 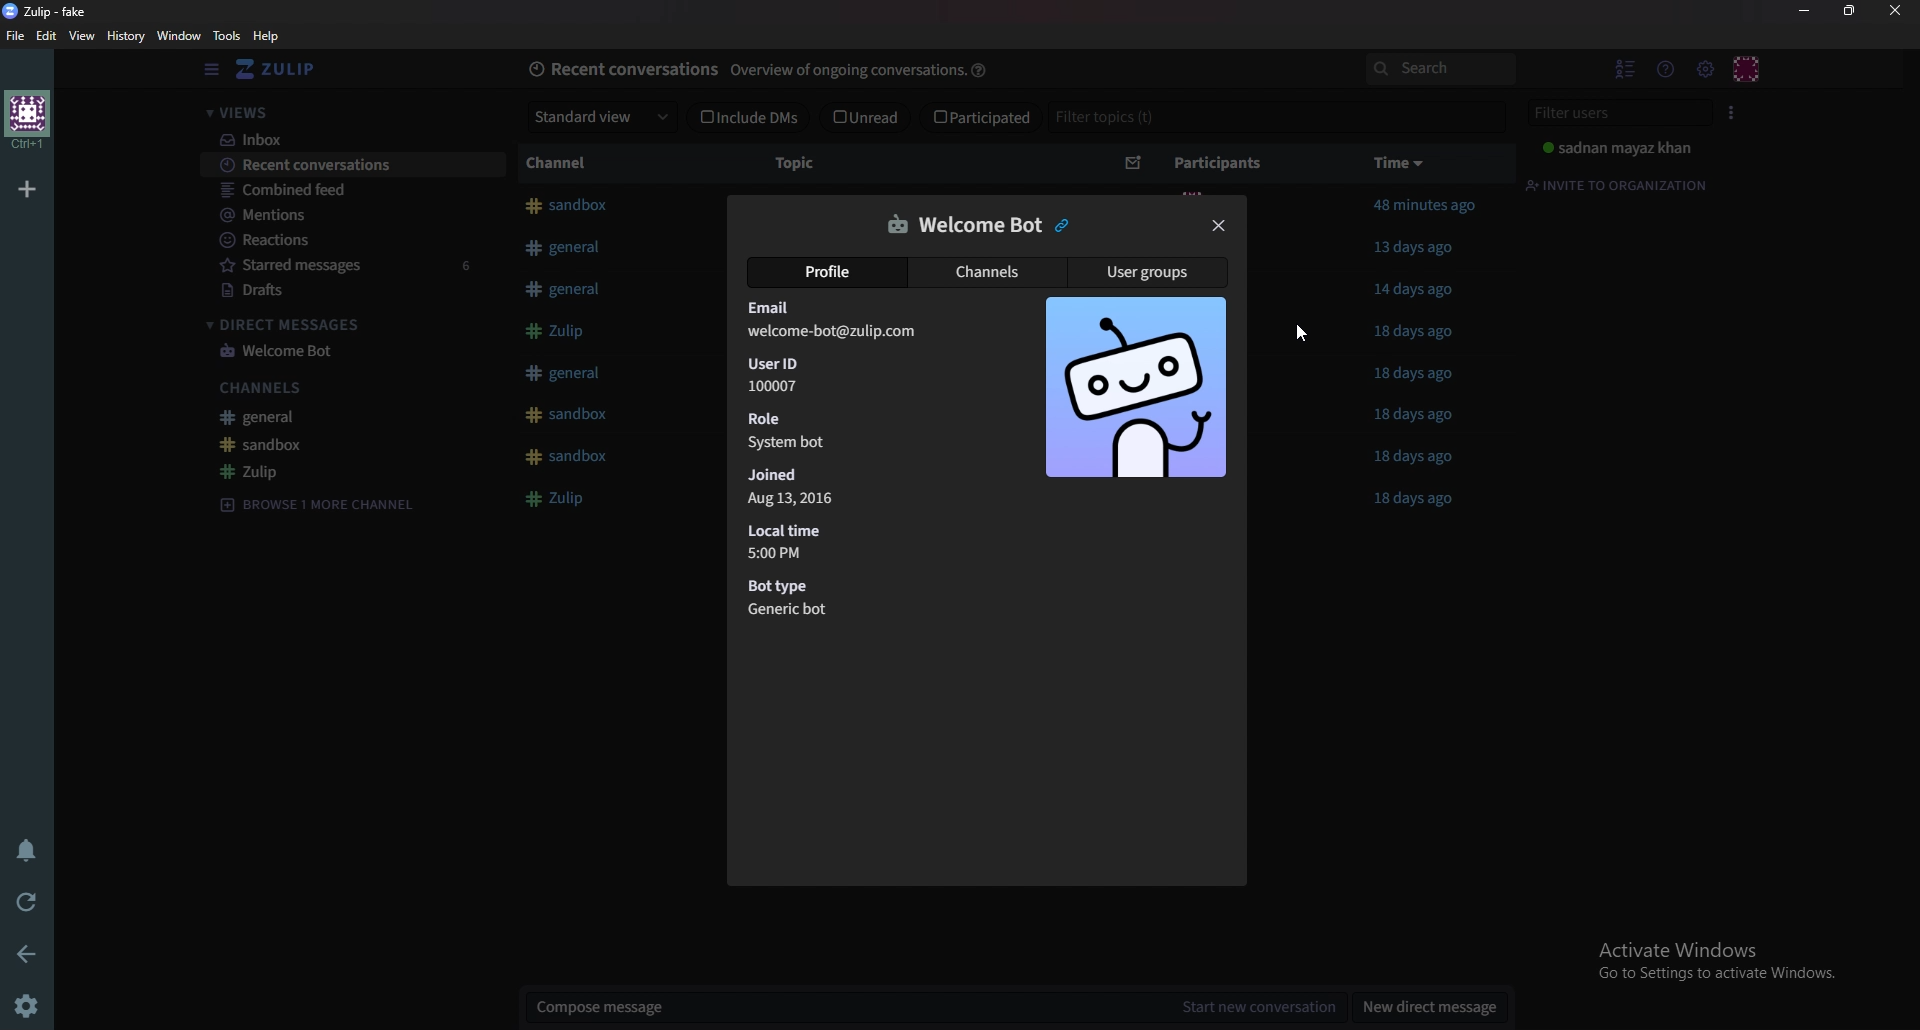 What do you see at coordinates (1067, 225) in the screenshot?
I see `Copy link` at bounding box center [1067, 225].